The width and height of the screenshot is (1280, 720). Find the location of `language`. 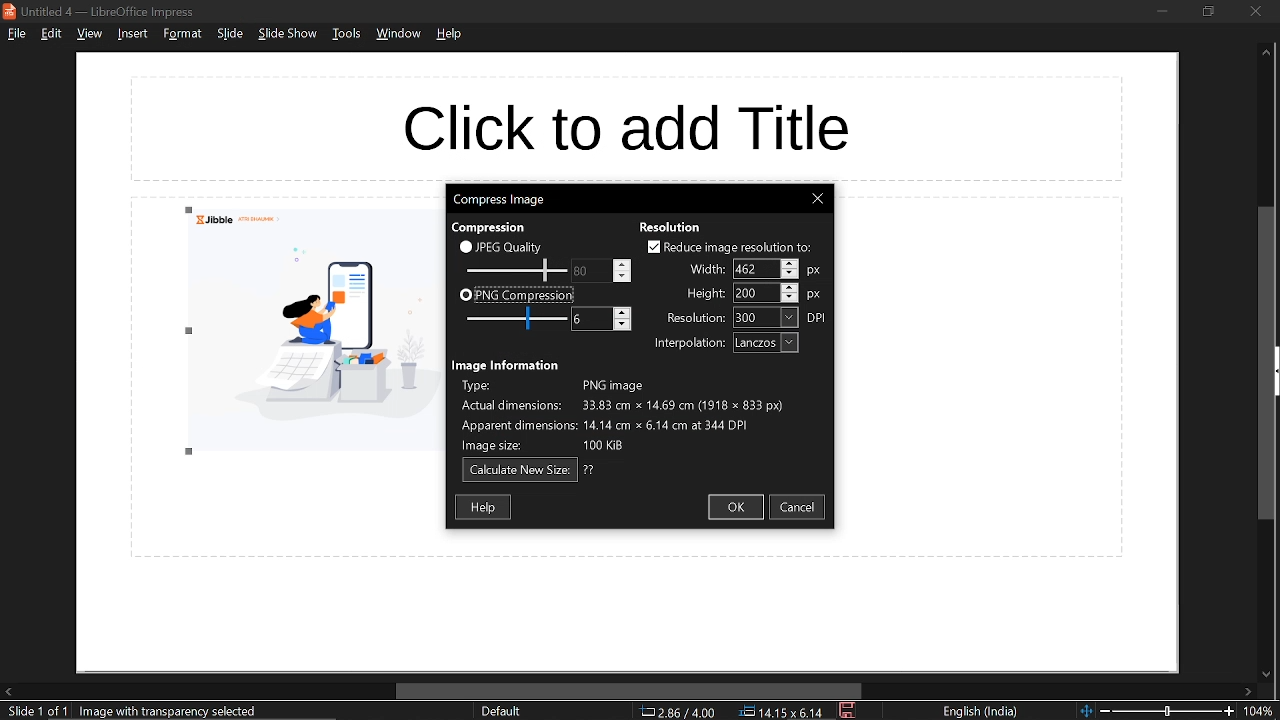

language is located at coordinates (981, 712).